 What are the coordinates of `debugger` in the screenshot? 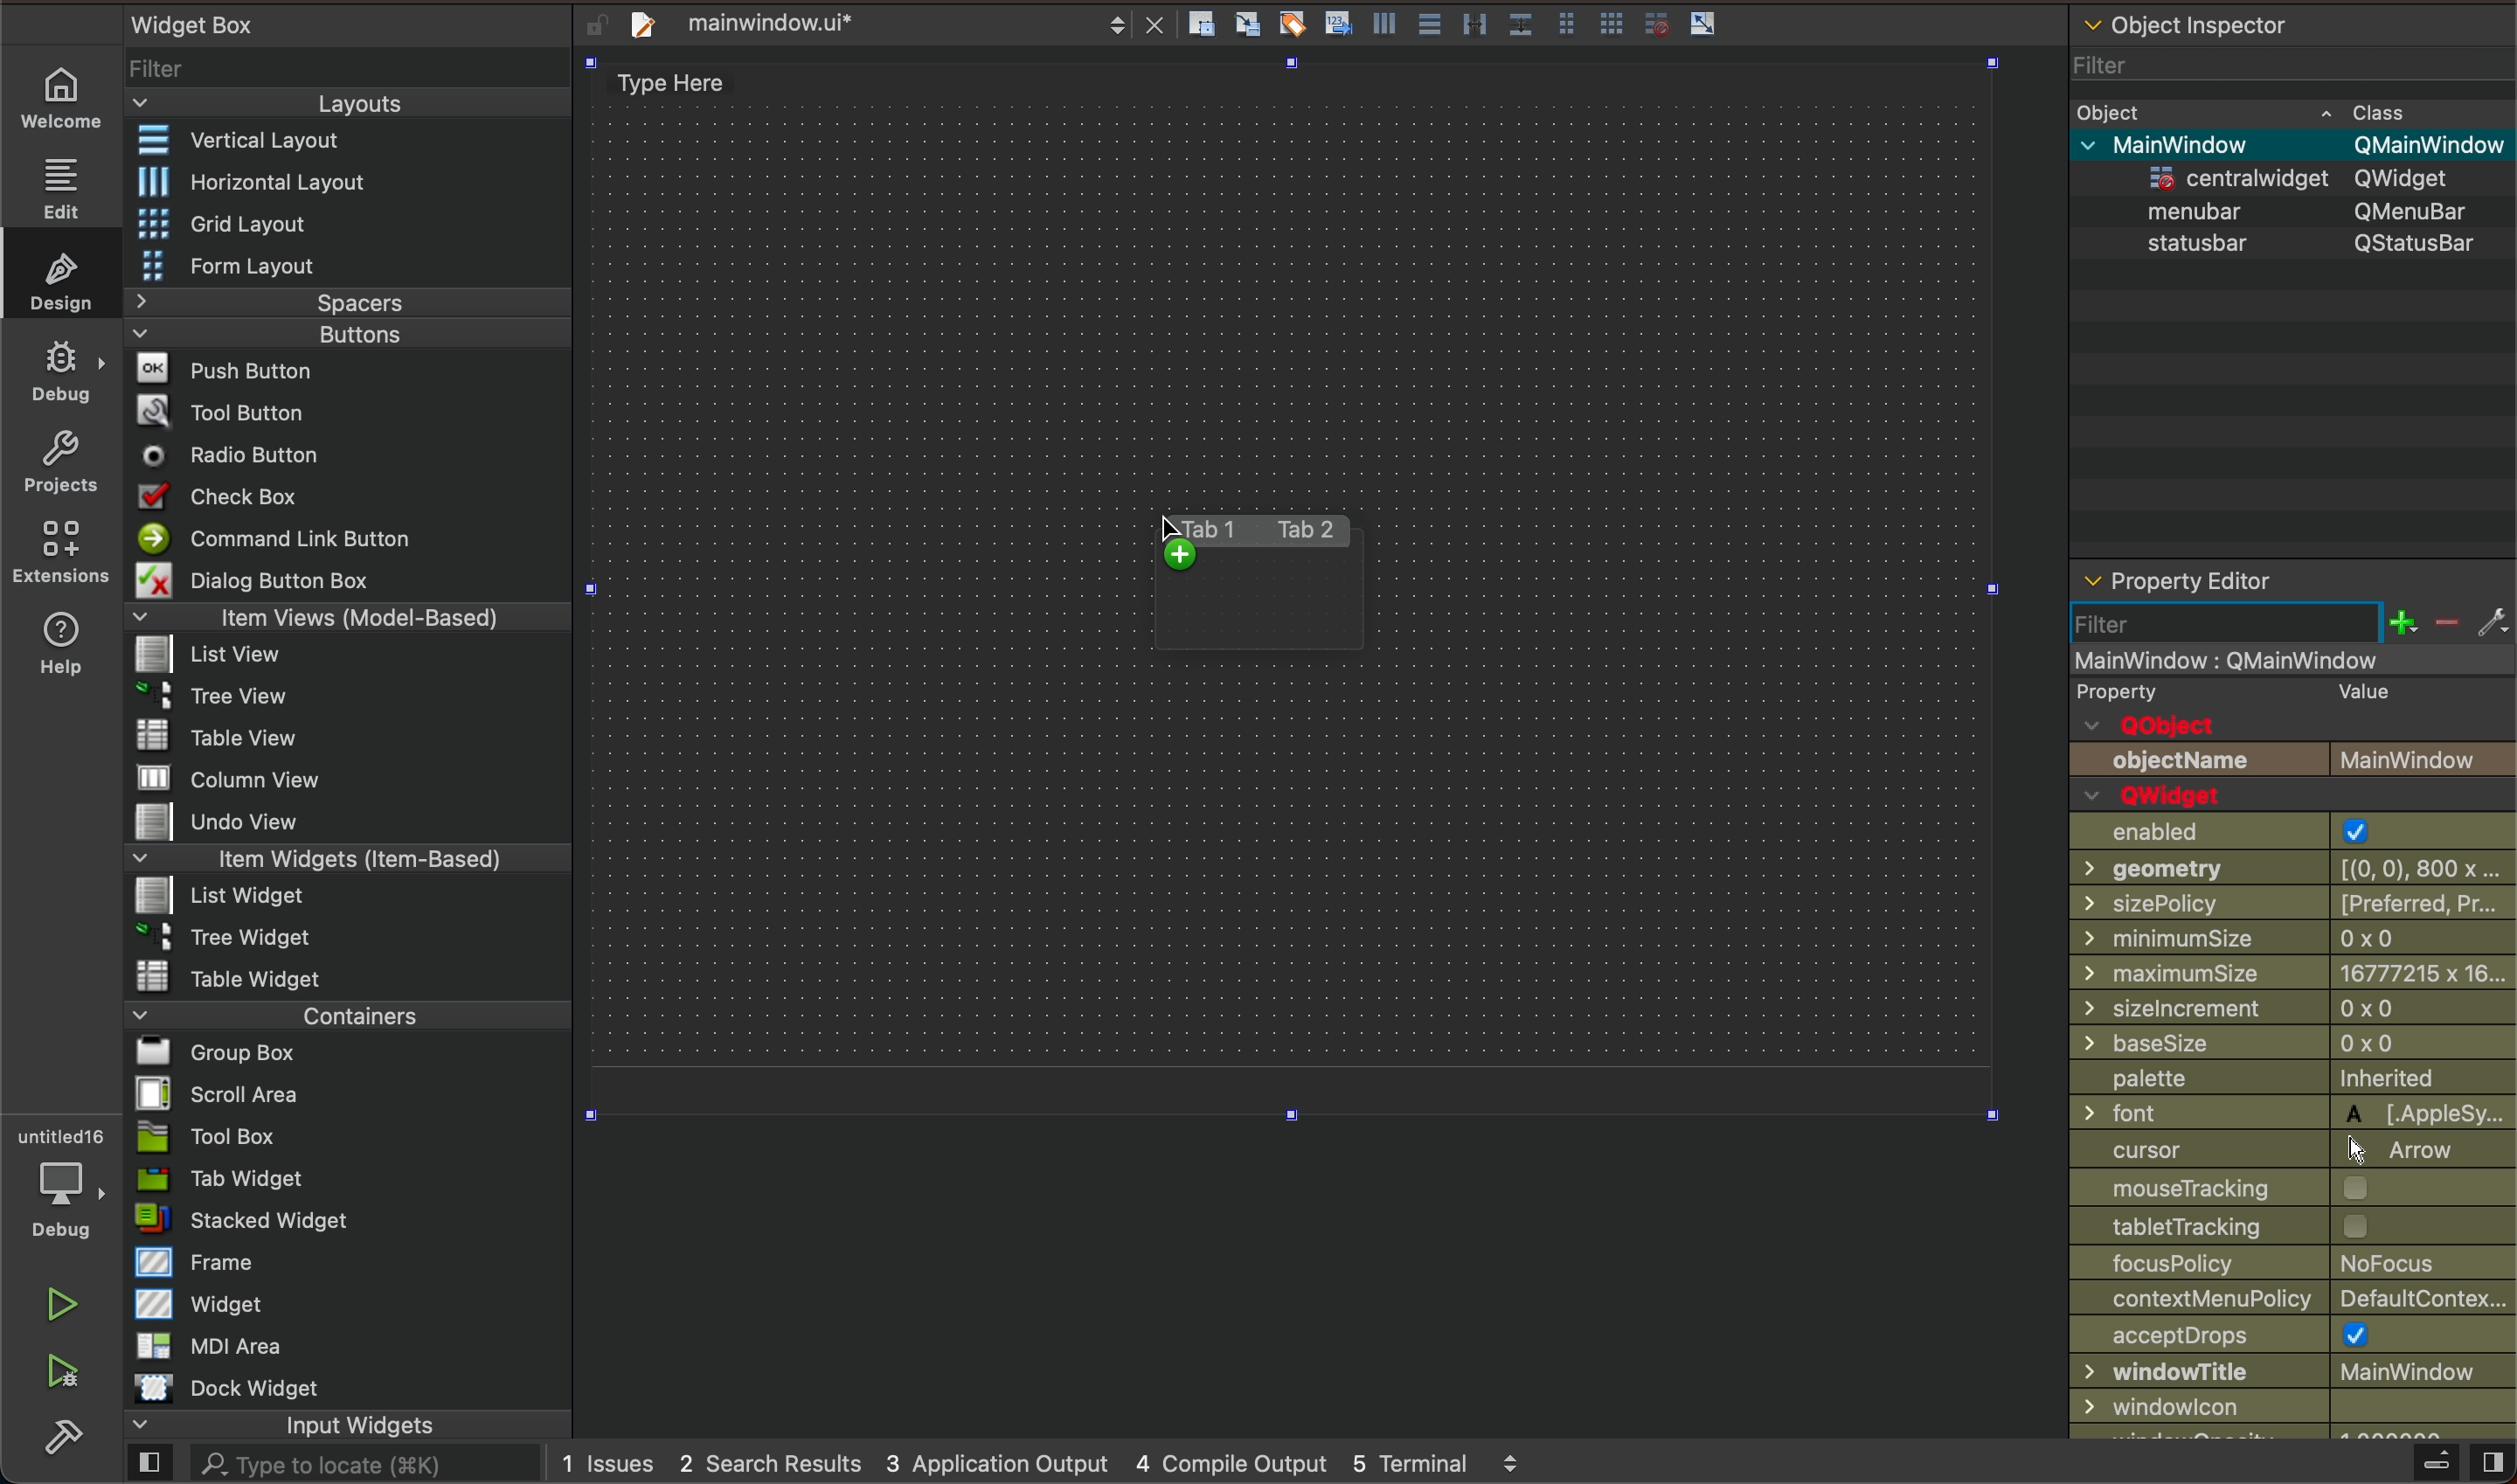 It's located at (56, 1177).